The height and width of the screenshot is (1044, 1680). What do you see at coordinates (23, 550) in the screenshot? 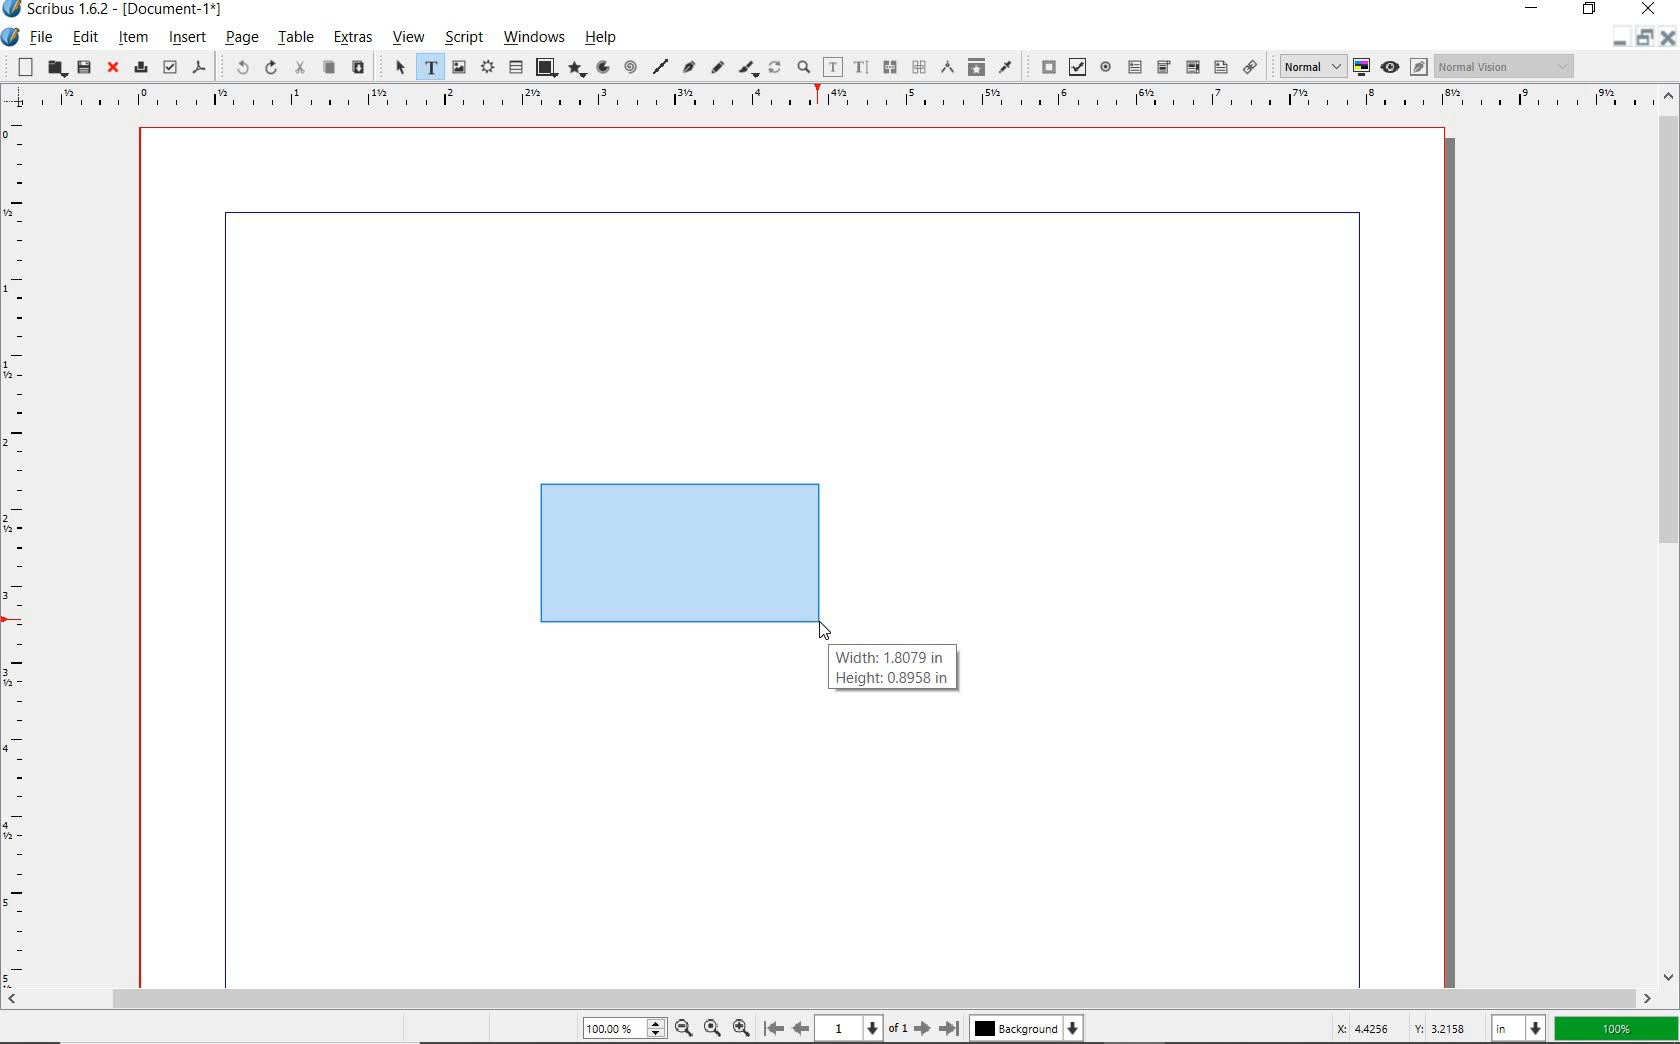
I see `Vertical Margin` at bounding box center [23, 550].